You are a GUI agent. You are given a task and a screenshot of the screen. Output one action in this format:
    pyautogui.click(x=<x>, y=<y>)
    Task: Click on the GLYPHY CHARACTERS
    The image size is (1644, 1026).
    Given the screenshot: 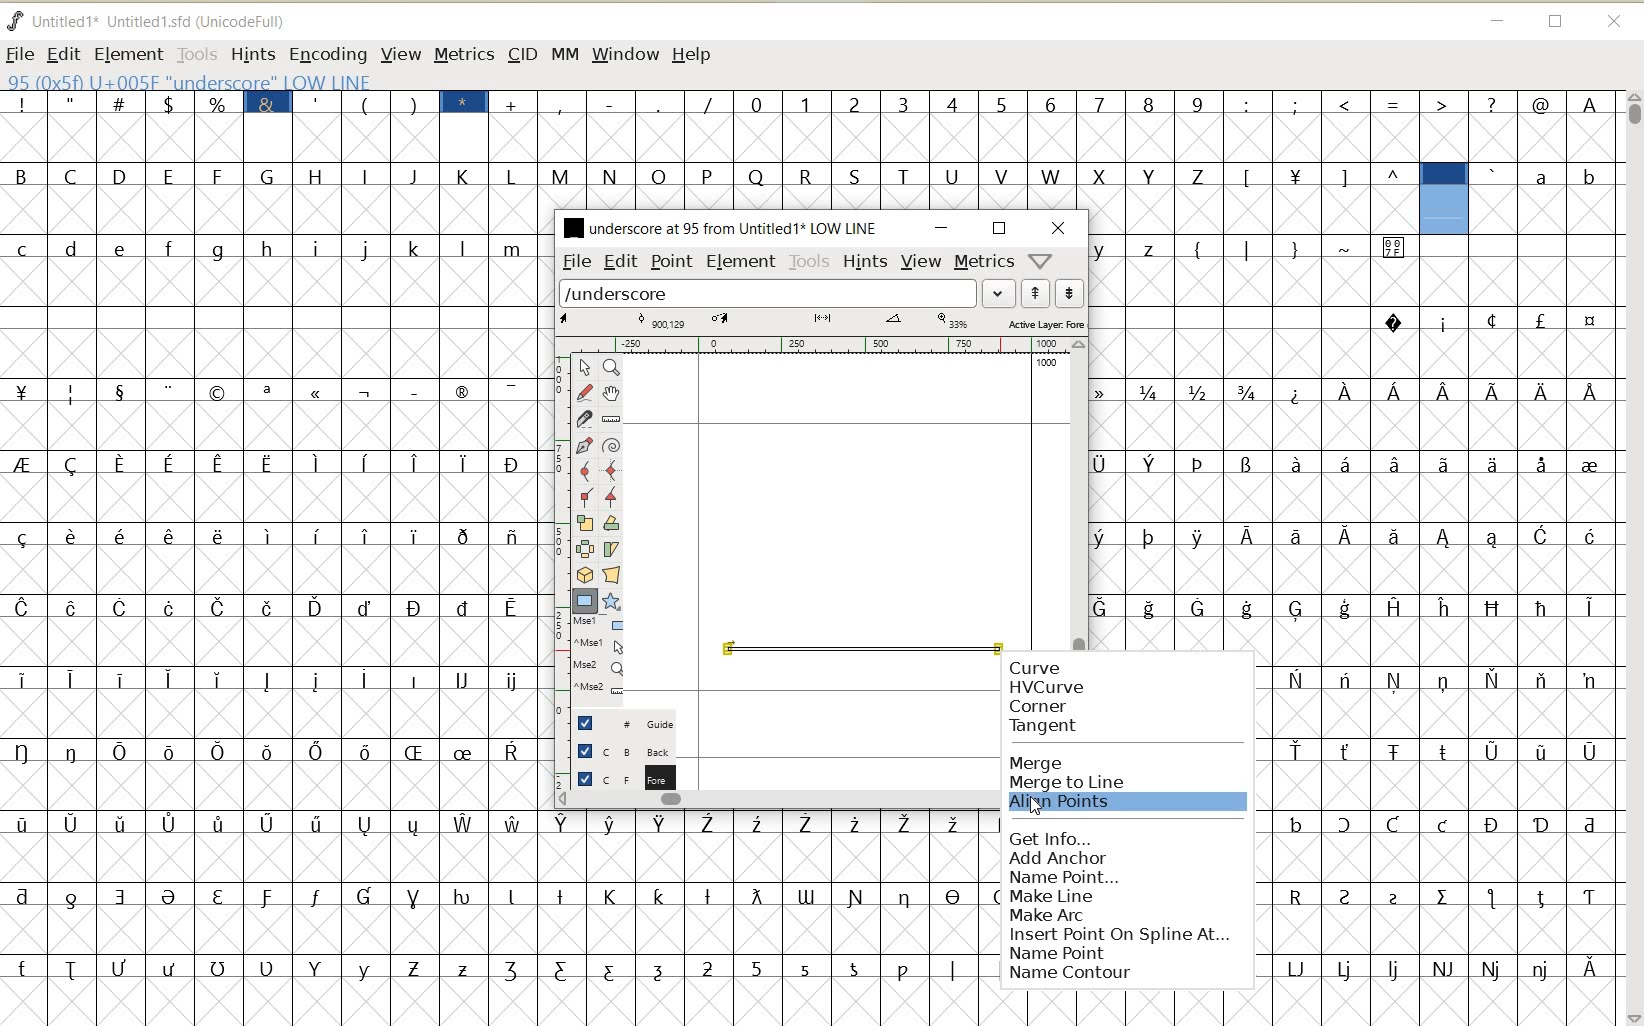 What is the action you would take?
    pyautogui.click(x=271, y=545)
    